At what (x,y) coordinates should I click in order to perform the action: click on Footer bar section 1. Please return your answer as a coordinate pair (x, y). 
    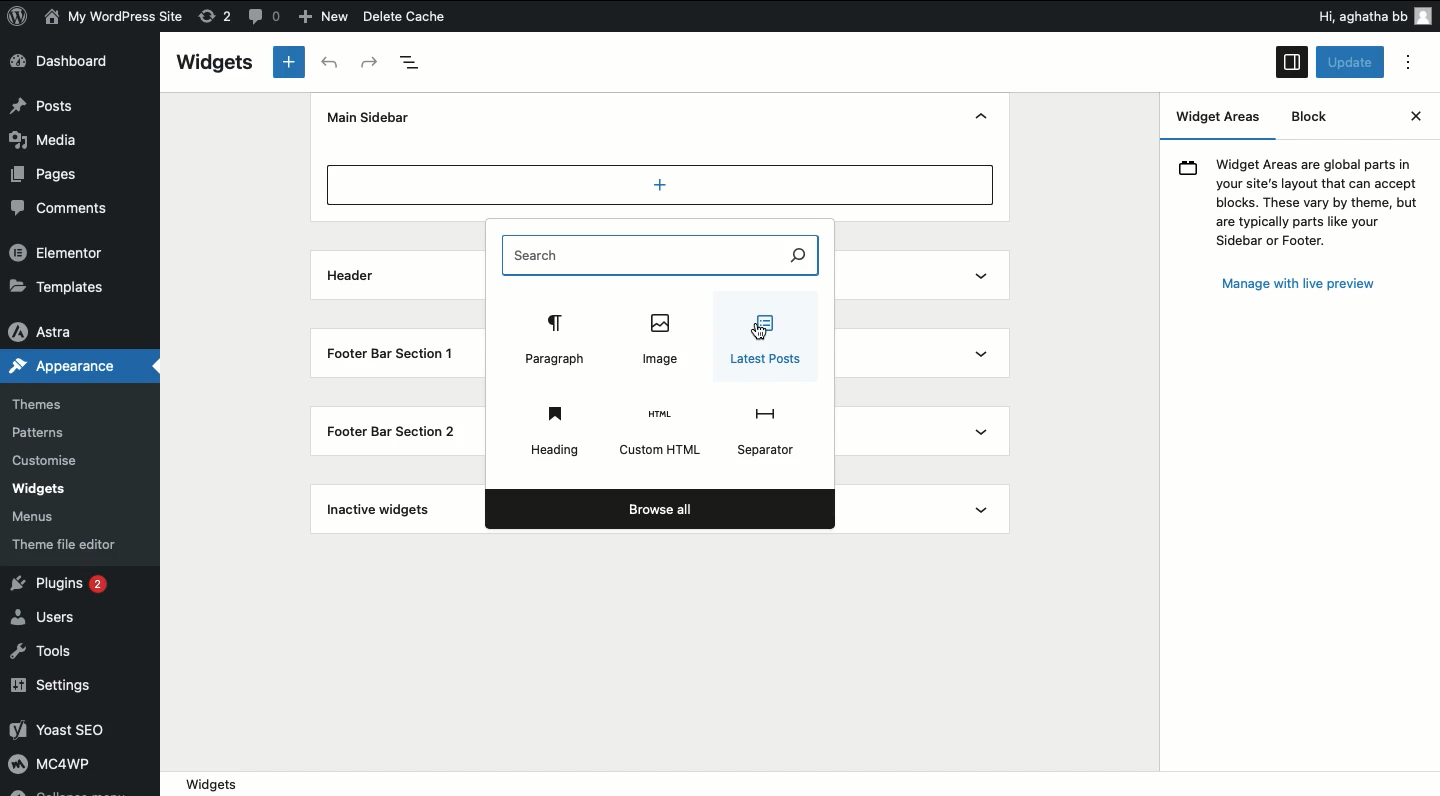
    Looking at the image, I should click on (392, 353).